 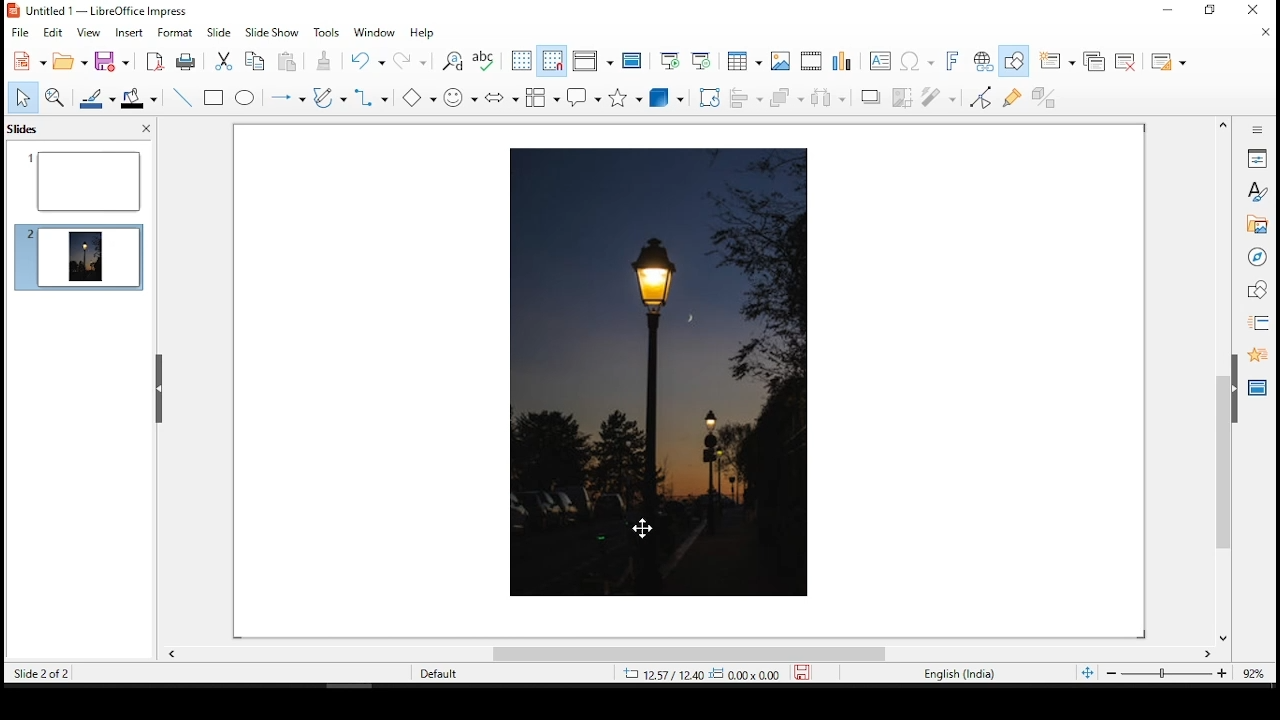 What do you see at coordinates (1169, 61) in the screenshot?
I see `slide layout` at bounding box center [1169, 61].